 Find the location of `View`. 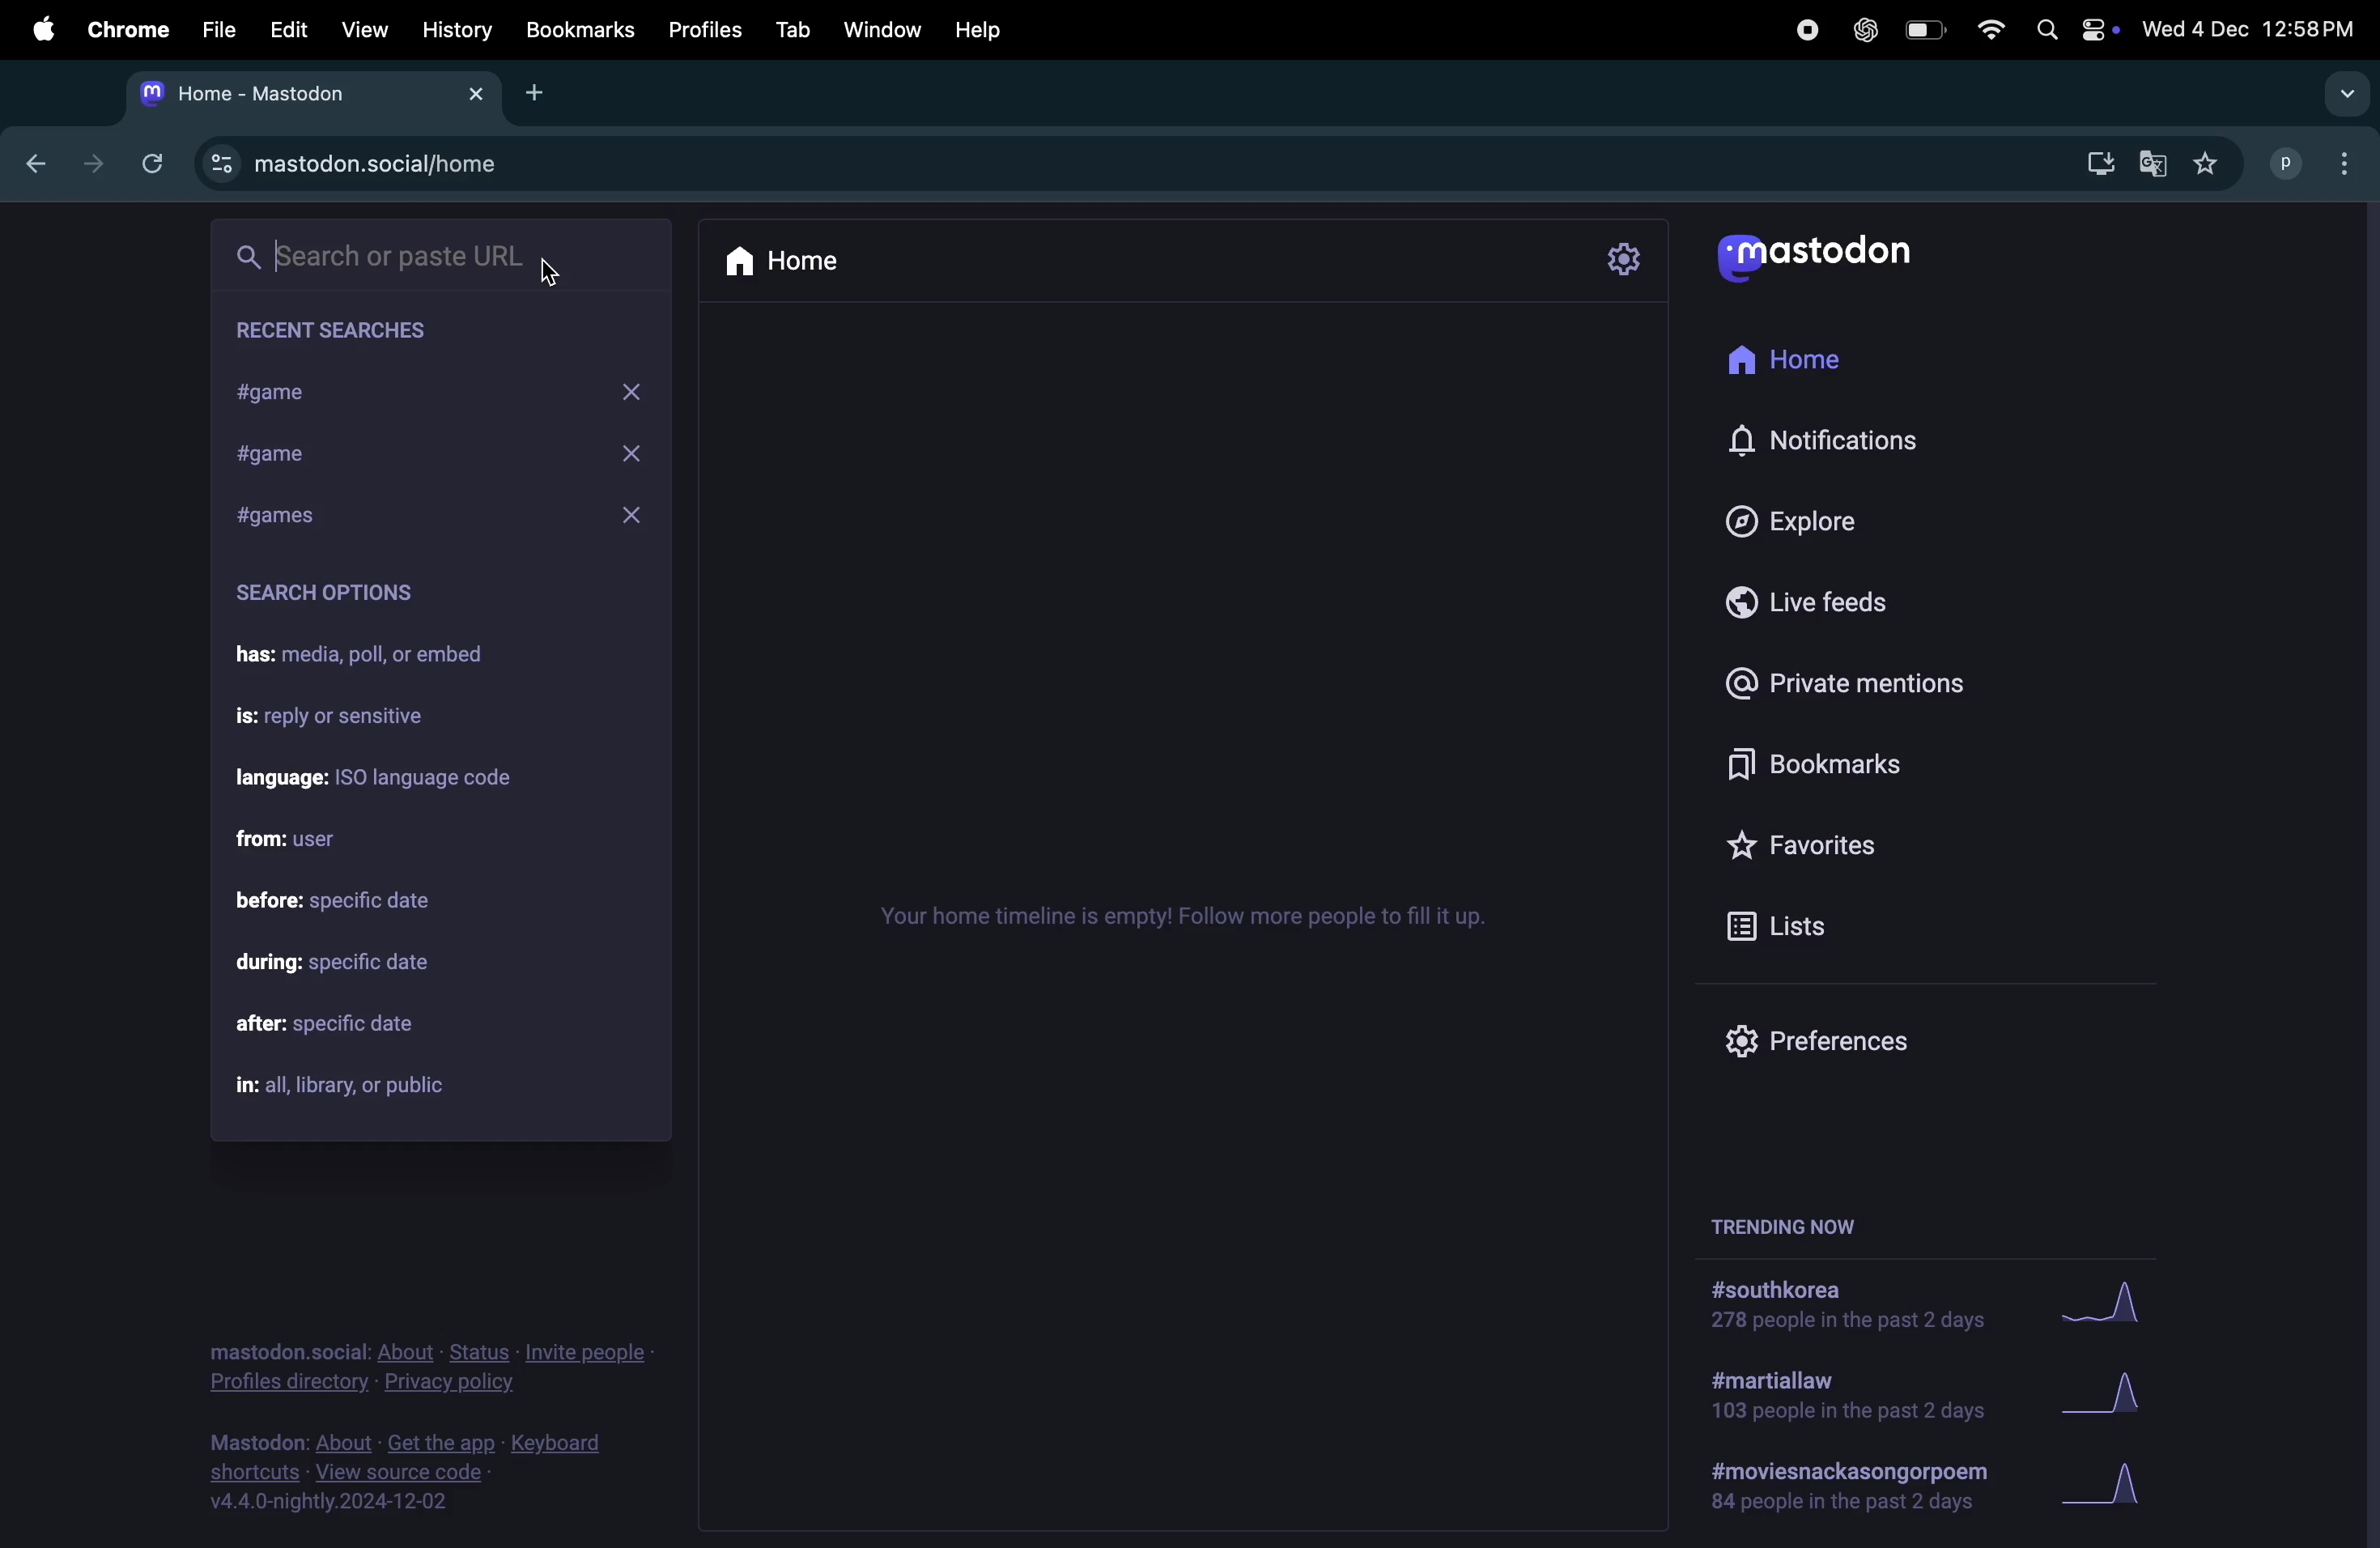

View is located at coordinates (365, 27).